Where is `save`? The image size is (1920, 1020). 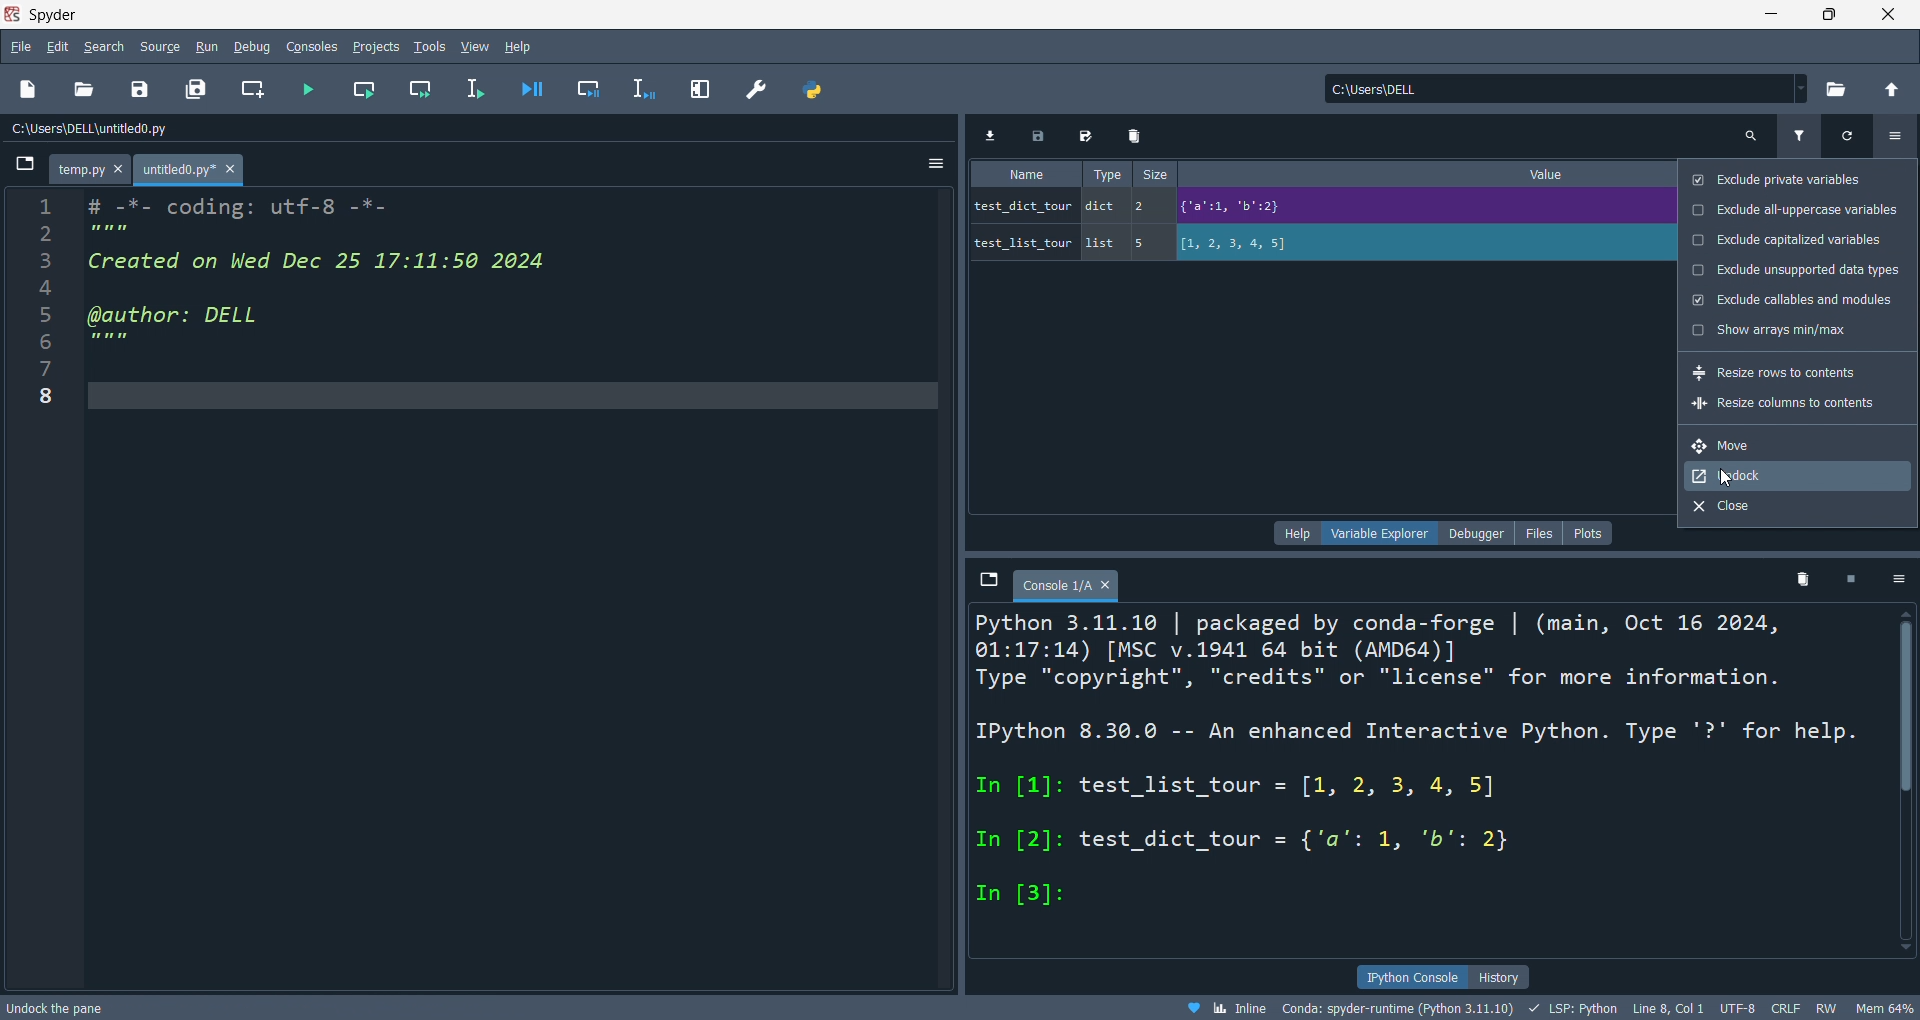 save is located at coordinates (140, 89).